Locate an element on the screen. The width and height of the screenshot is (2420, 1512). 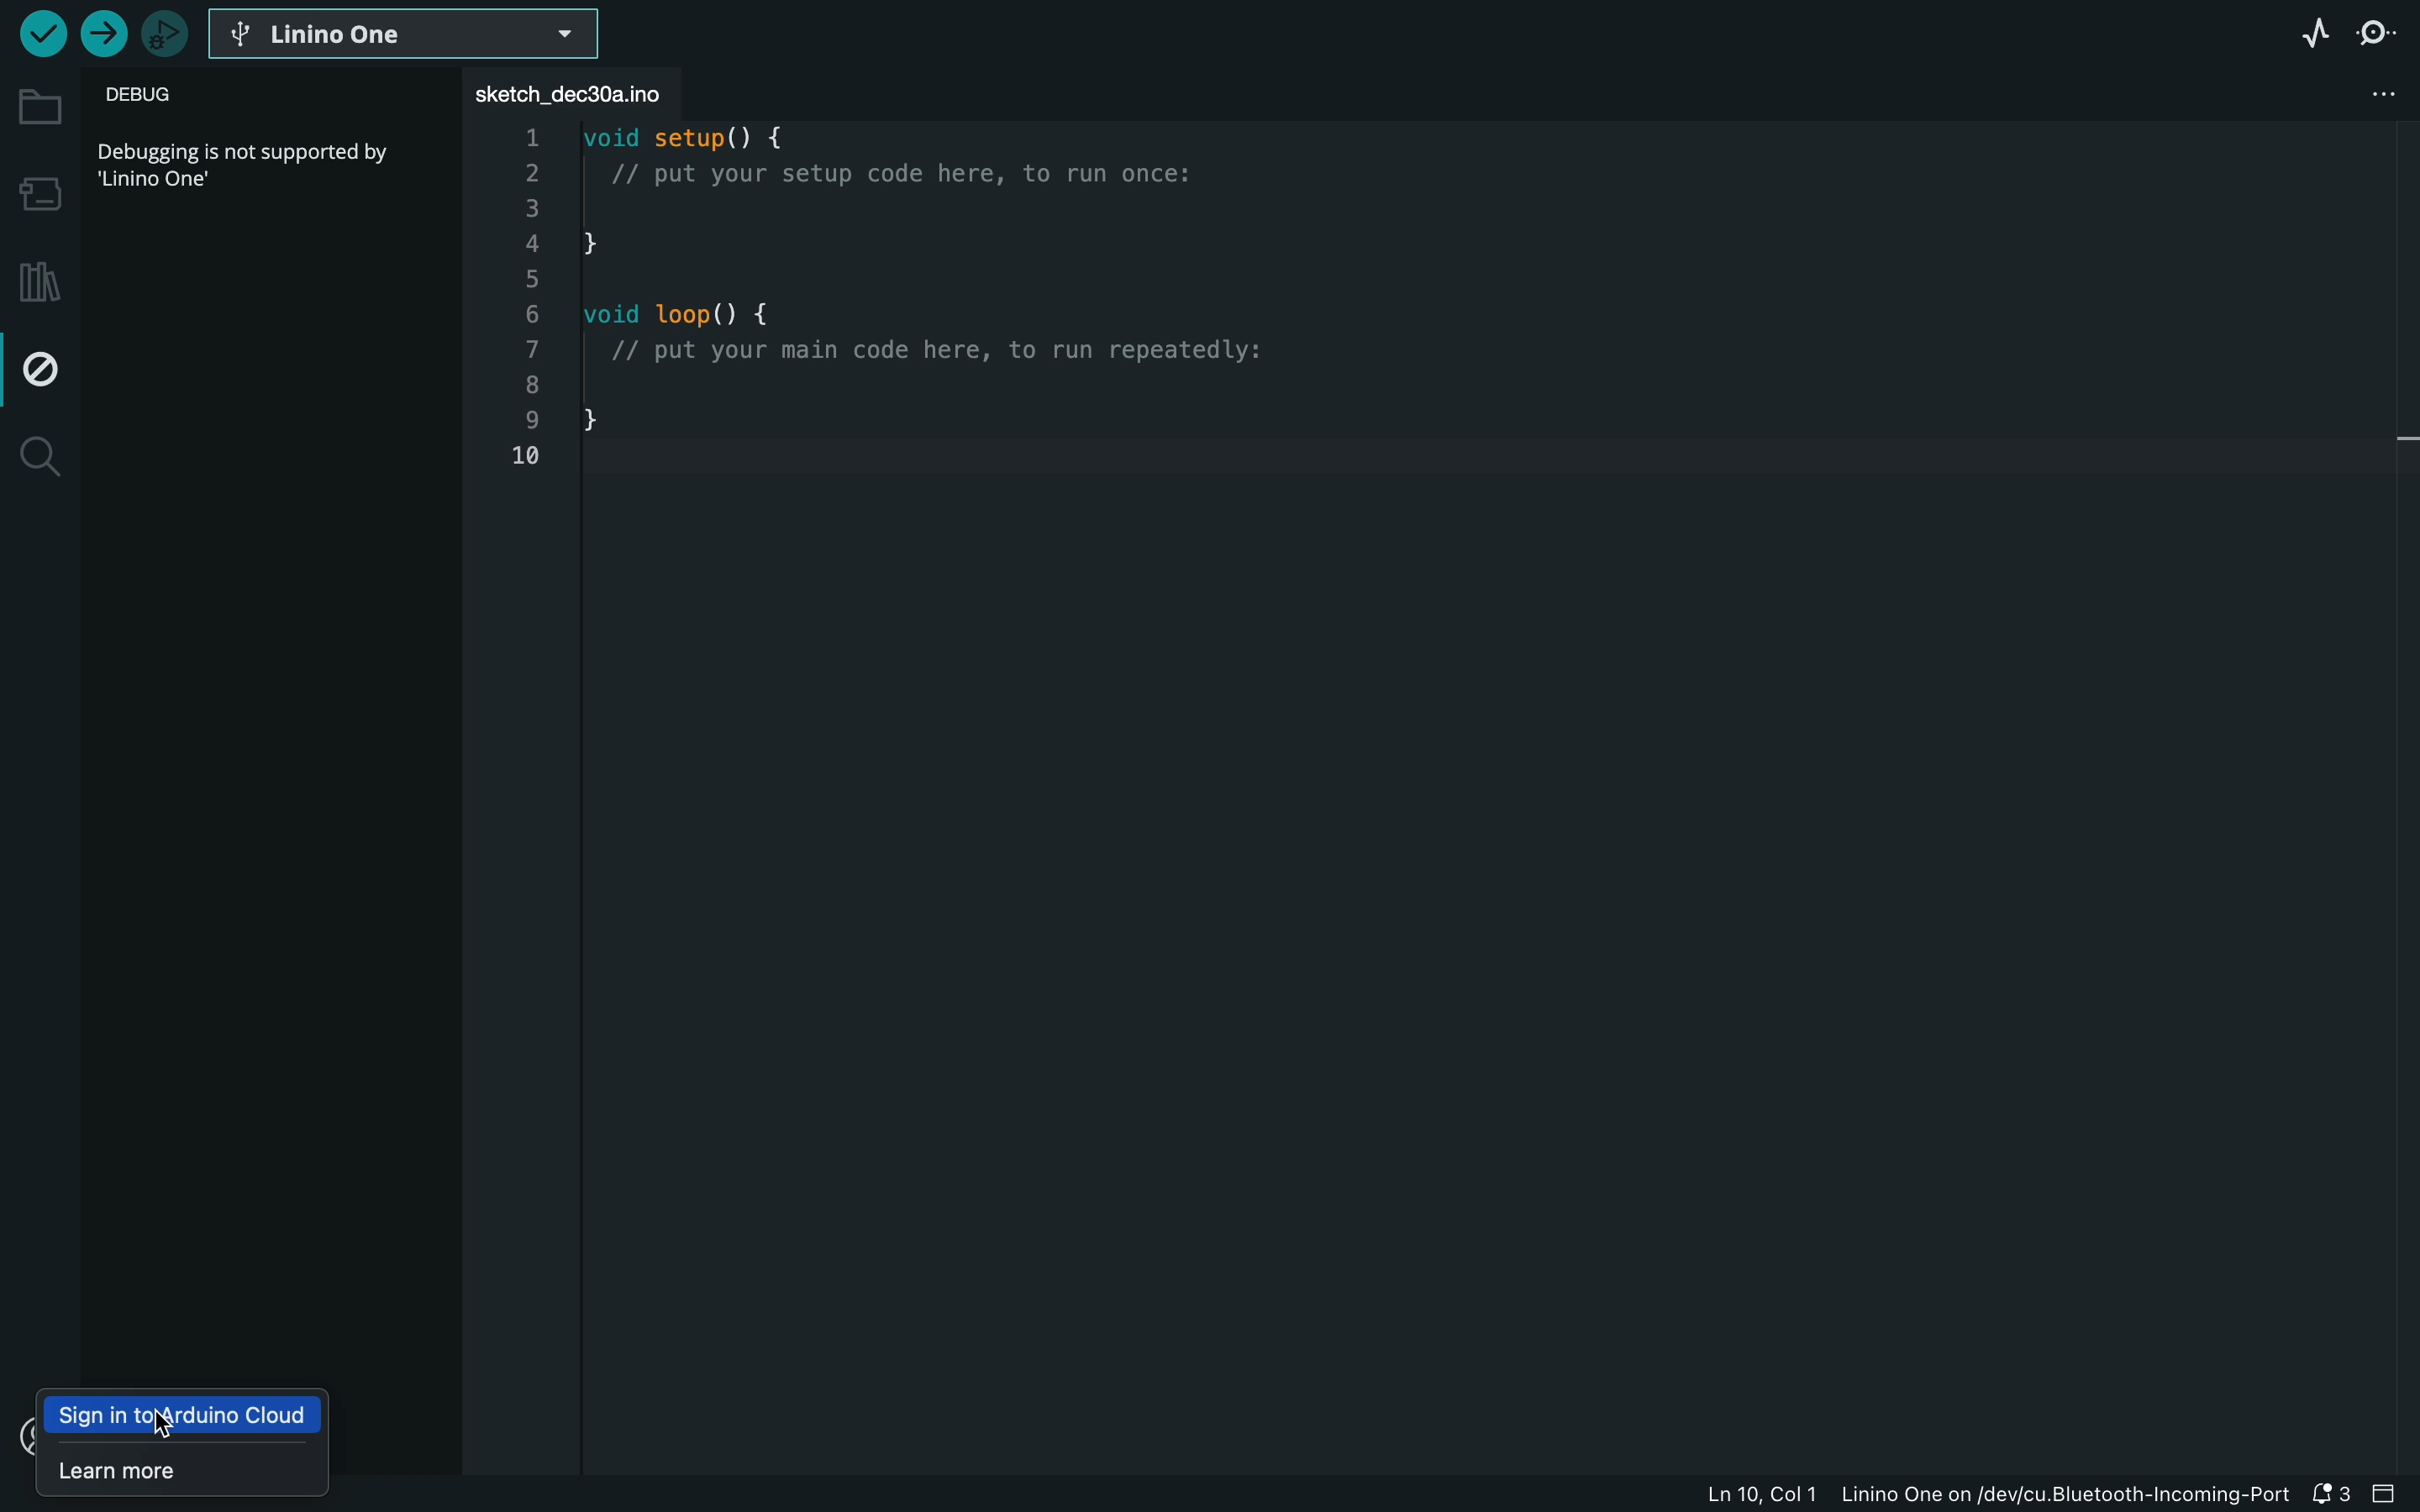
file tab is located at coordinates (575, 91).